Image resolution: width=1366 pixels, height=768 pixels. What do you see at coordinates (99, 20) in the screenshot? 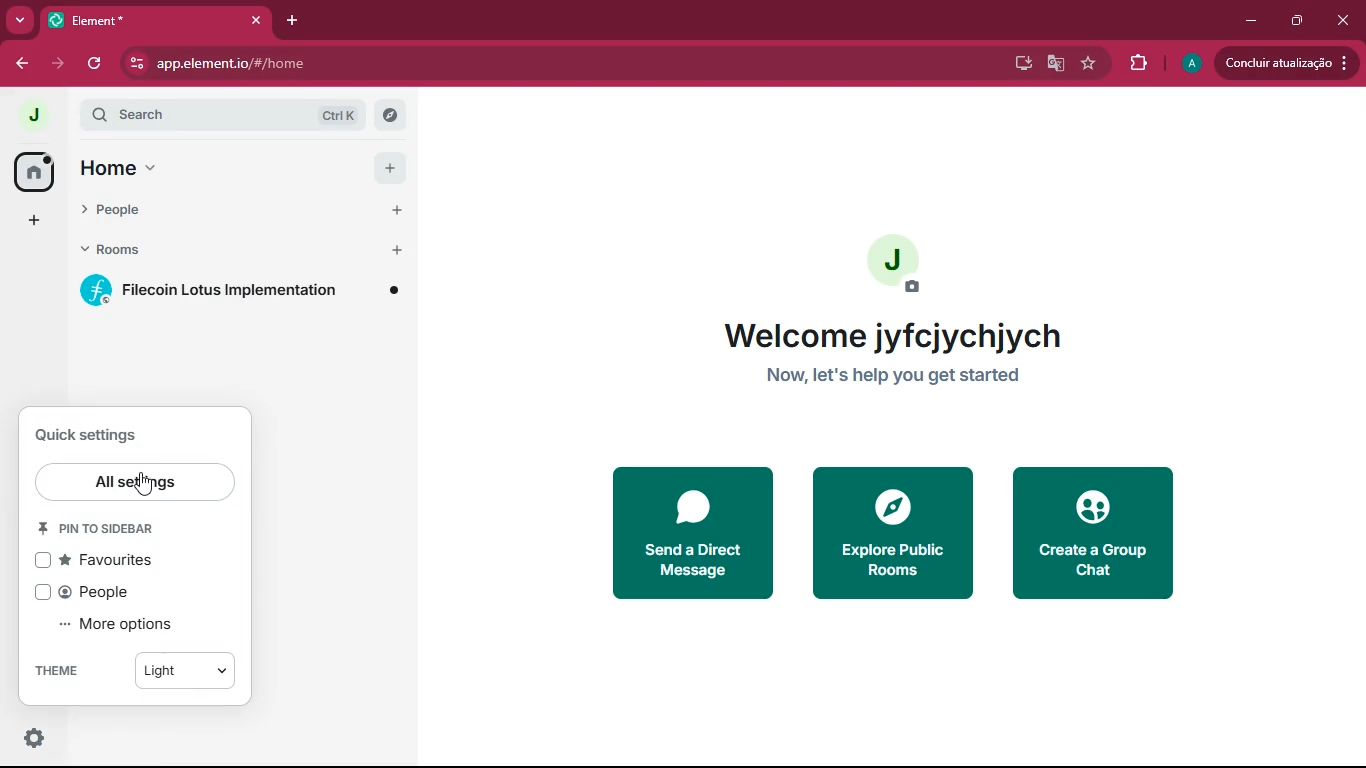
I see `tab` at bounding box center [99, 20].